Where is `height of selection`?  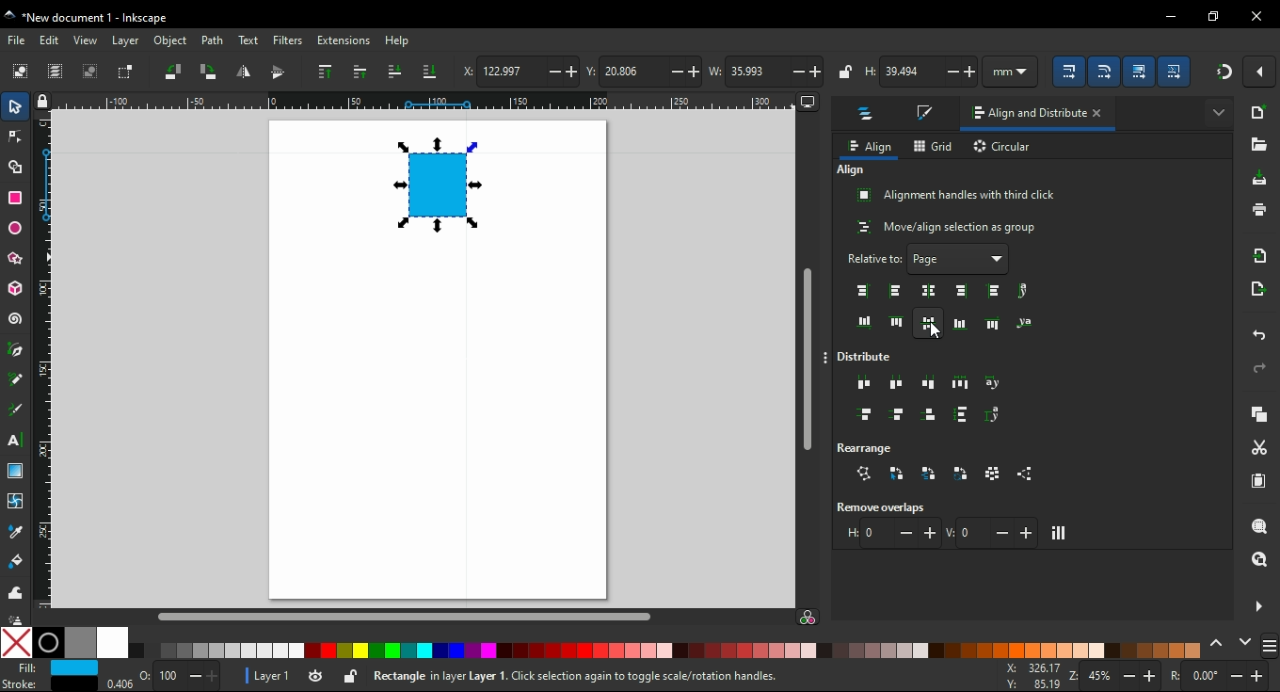
height of selection is located at coordinates (923, 72).